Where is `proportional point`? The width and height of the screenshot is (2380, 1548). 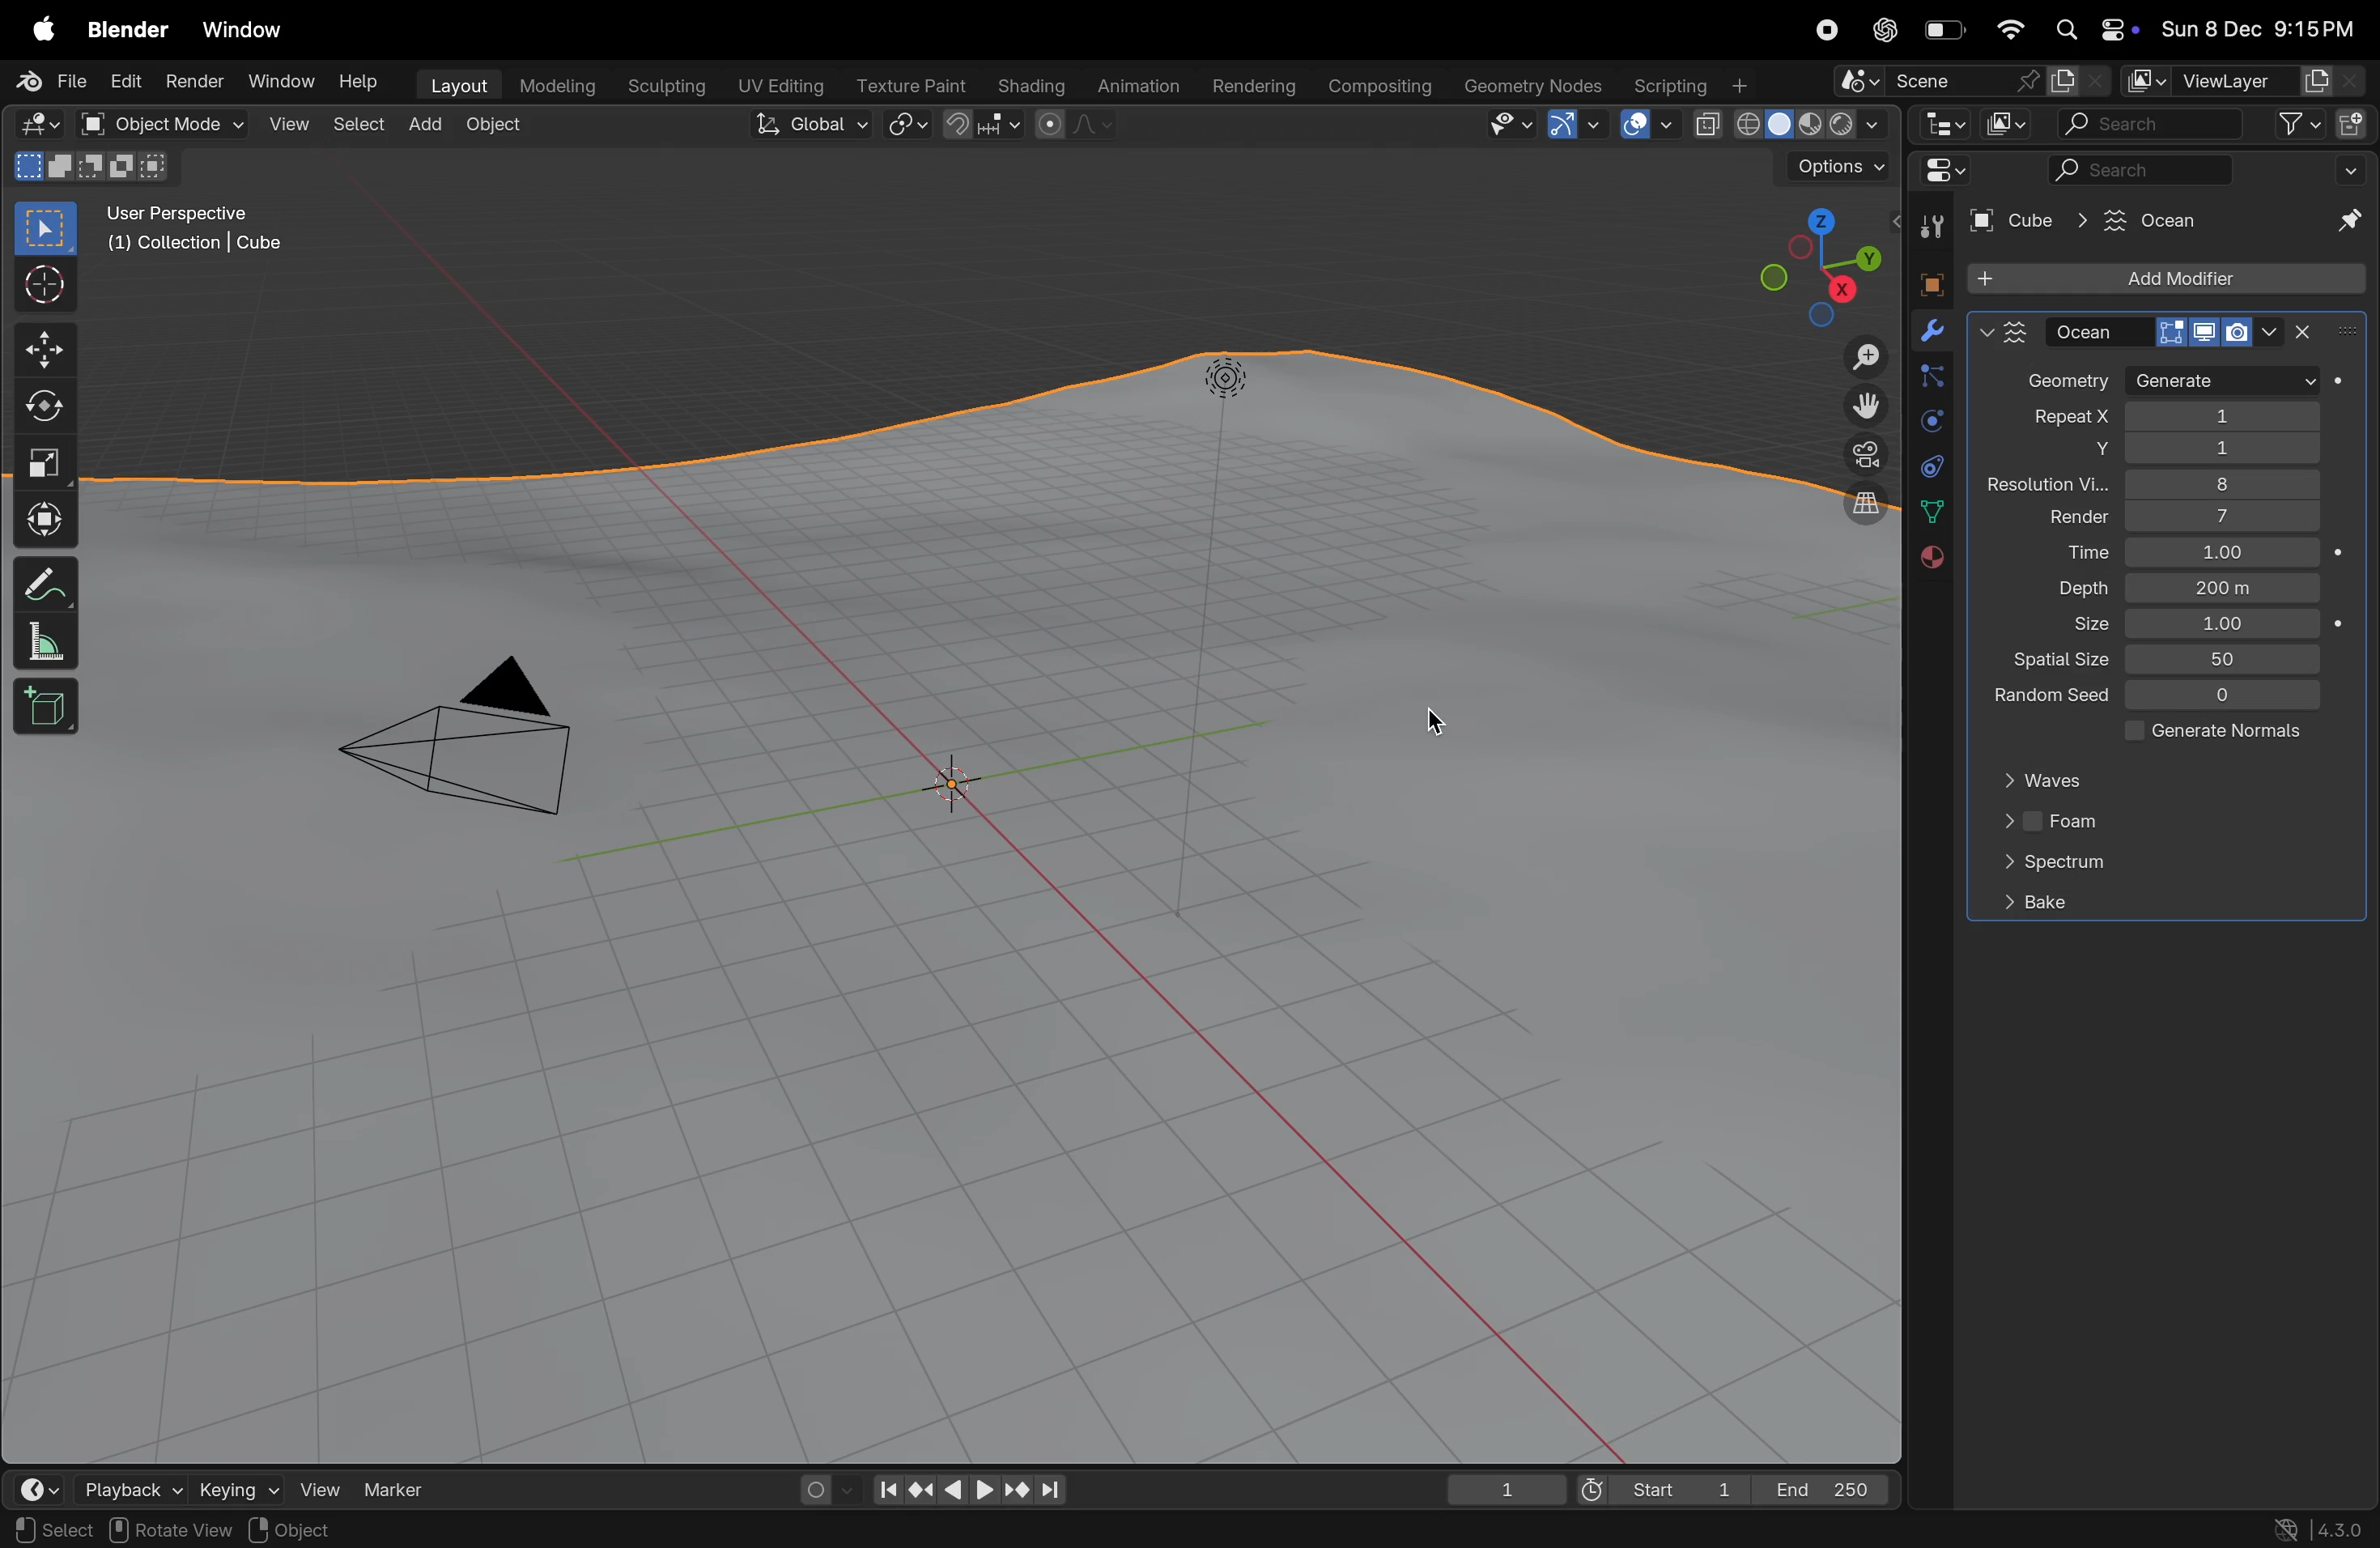
proportional point is located at coordinates (1072, 124).